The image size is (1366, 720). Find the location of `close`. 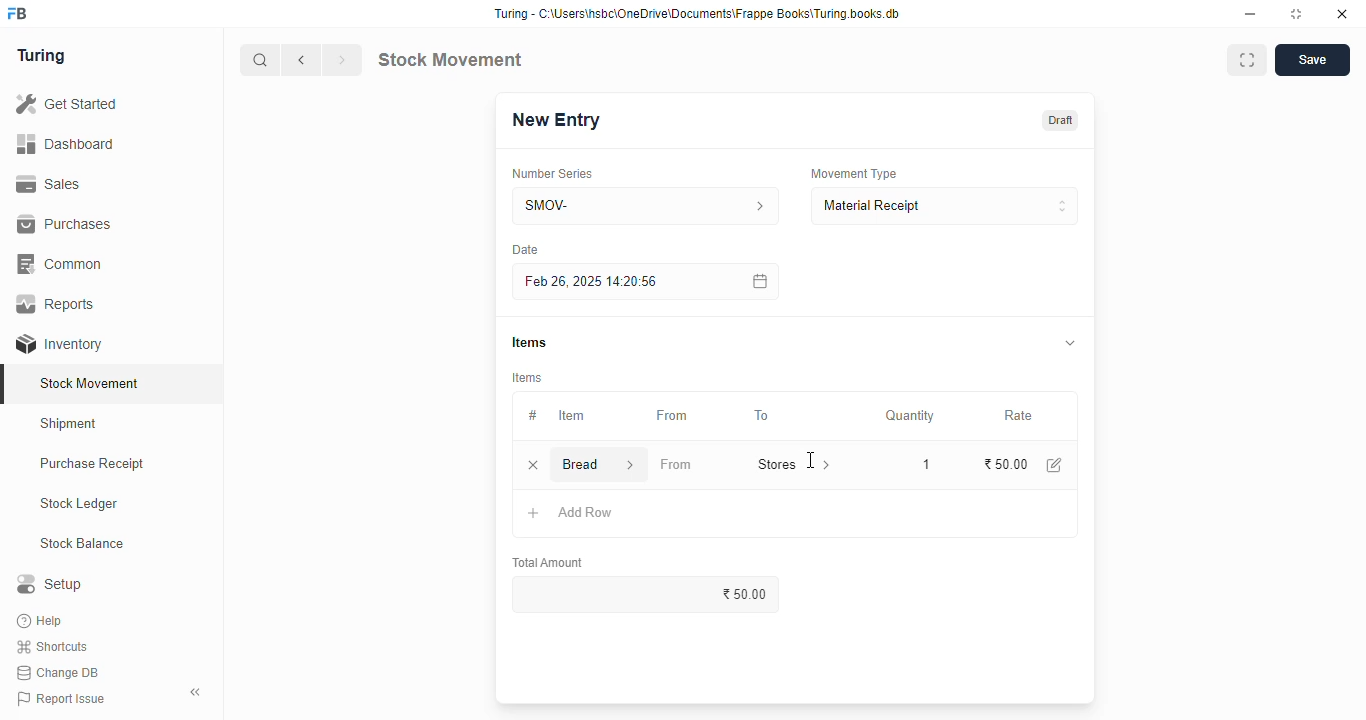

close is located at coordinates (1342, 14).